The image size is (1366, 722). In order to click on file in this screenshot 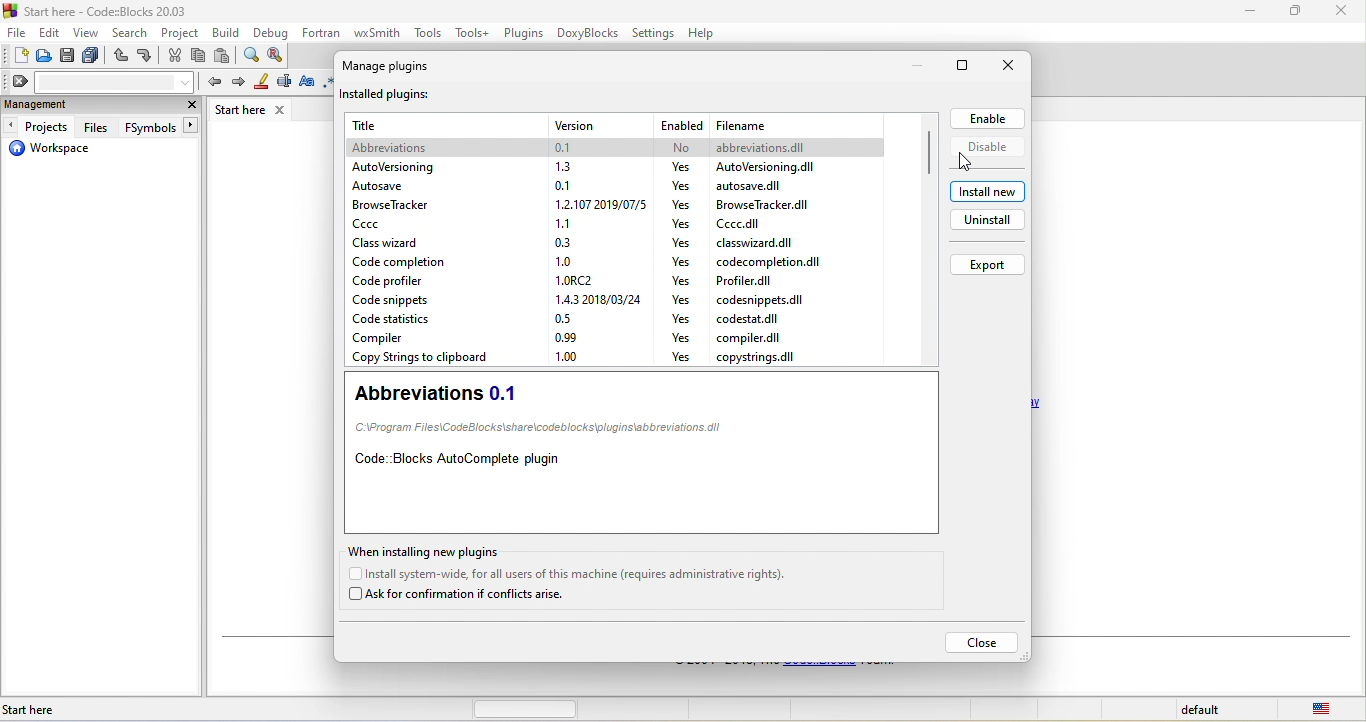, I will do `click(753, 338)`.